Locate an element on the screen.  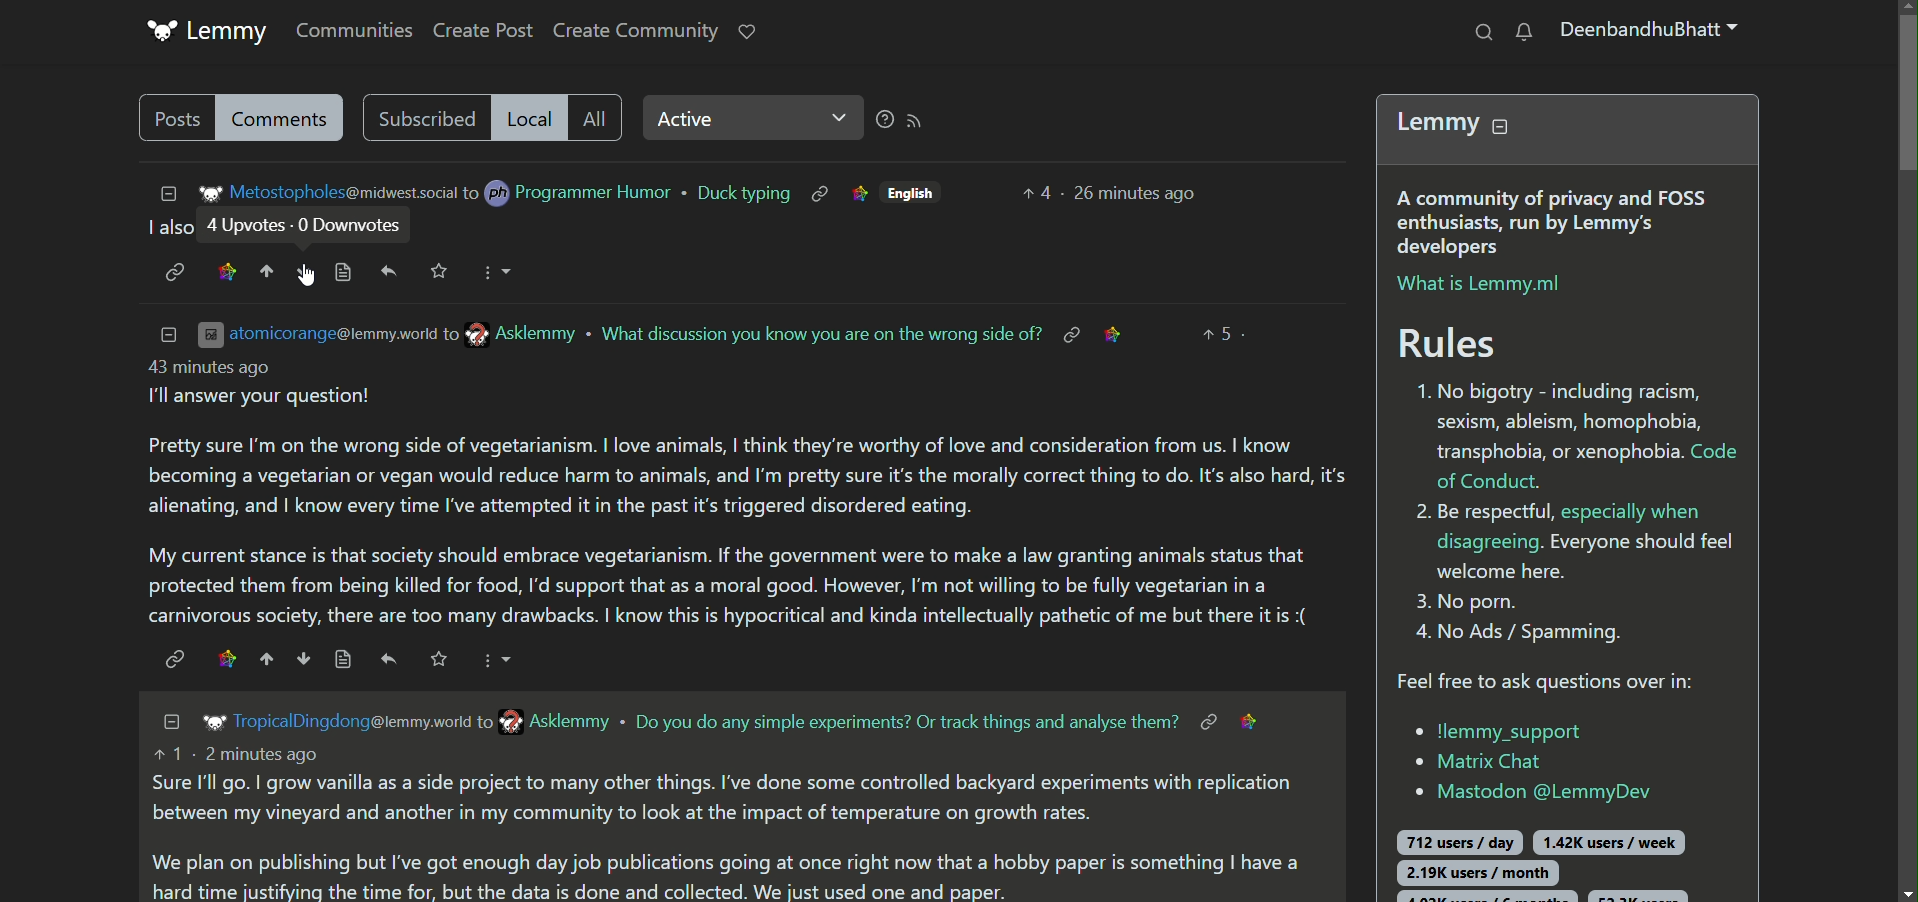
notification is located at coordinates (1524, 33).